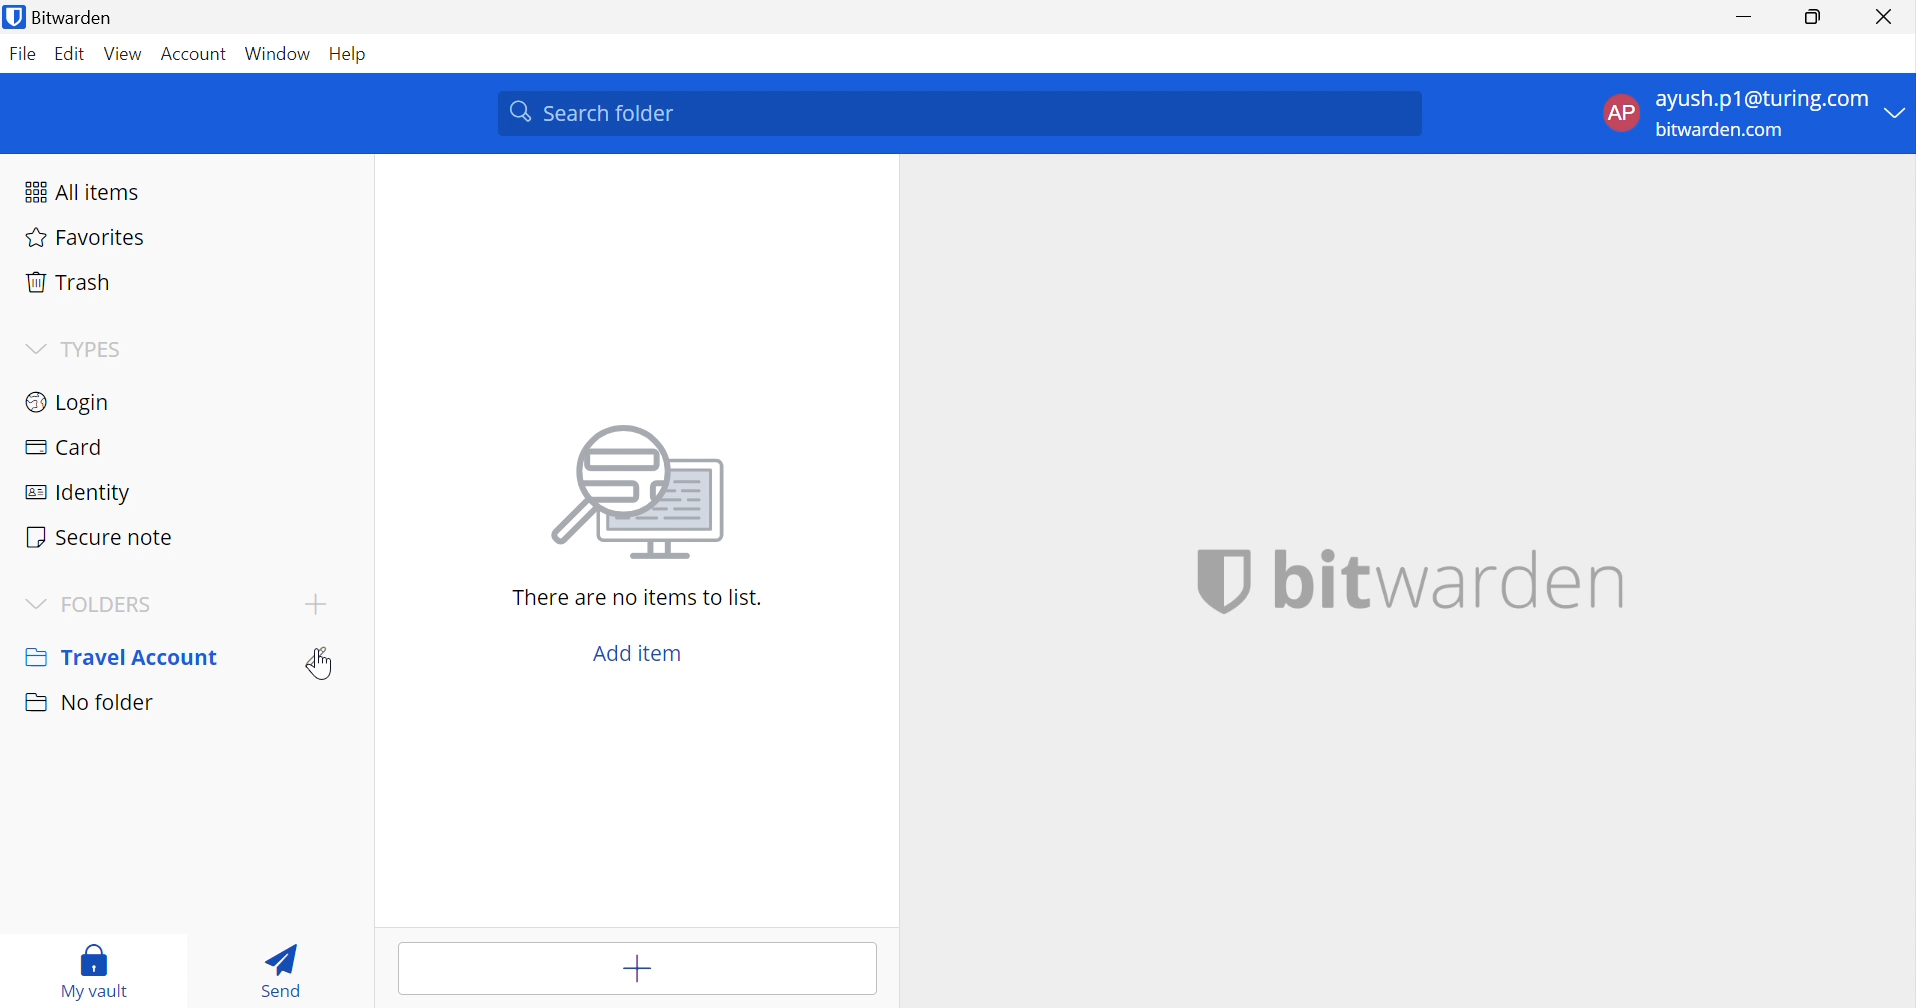 This screenshot has width=1916, height=1008. Describe the element at coordinates (105, 535) in the screenshot. I see `Secure note` at that location.